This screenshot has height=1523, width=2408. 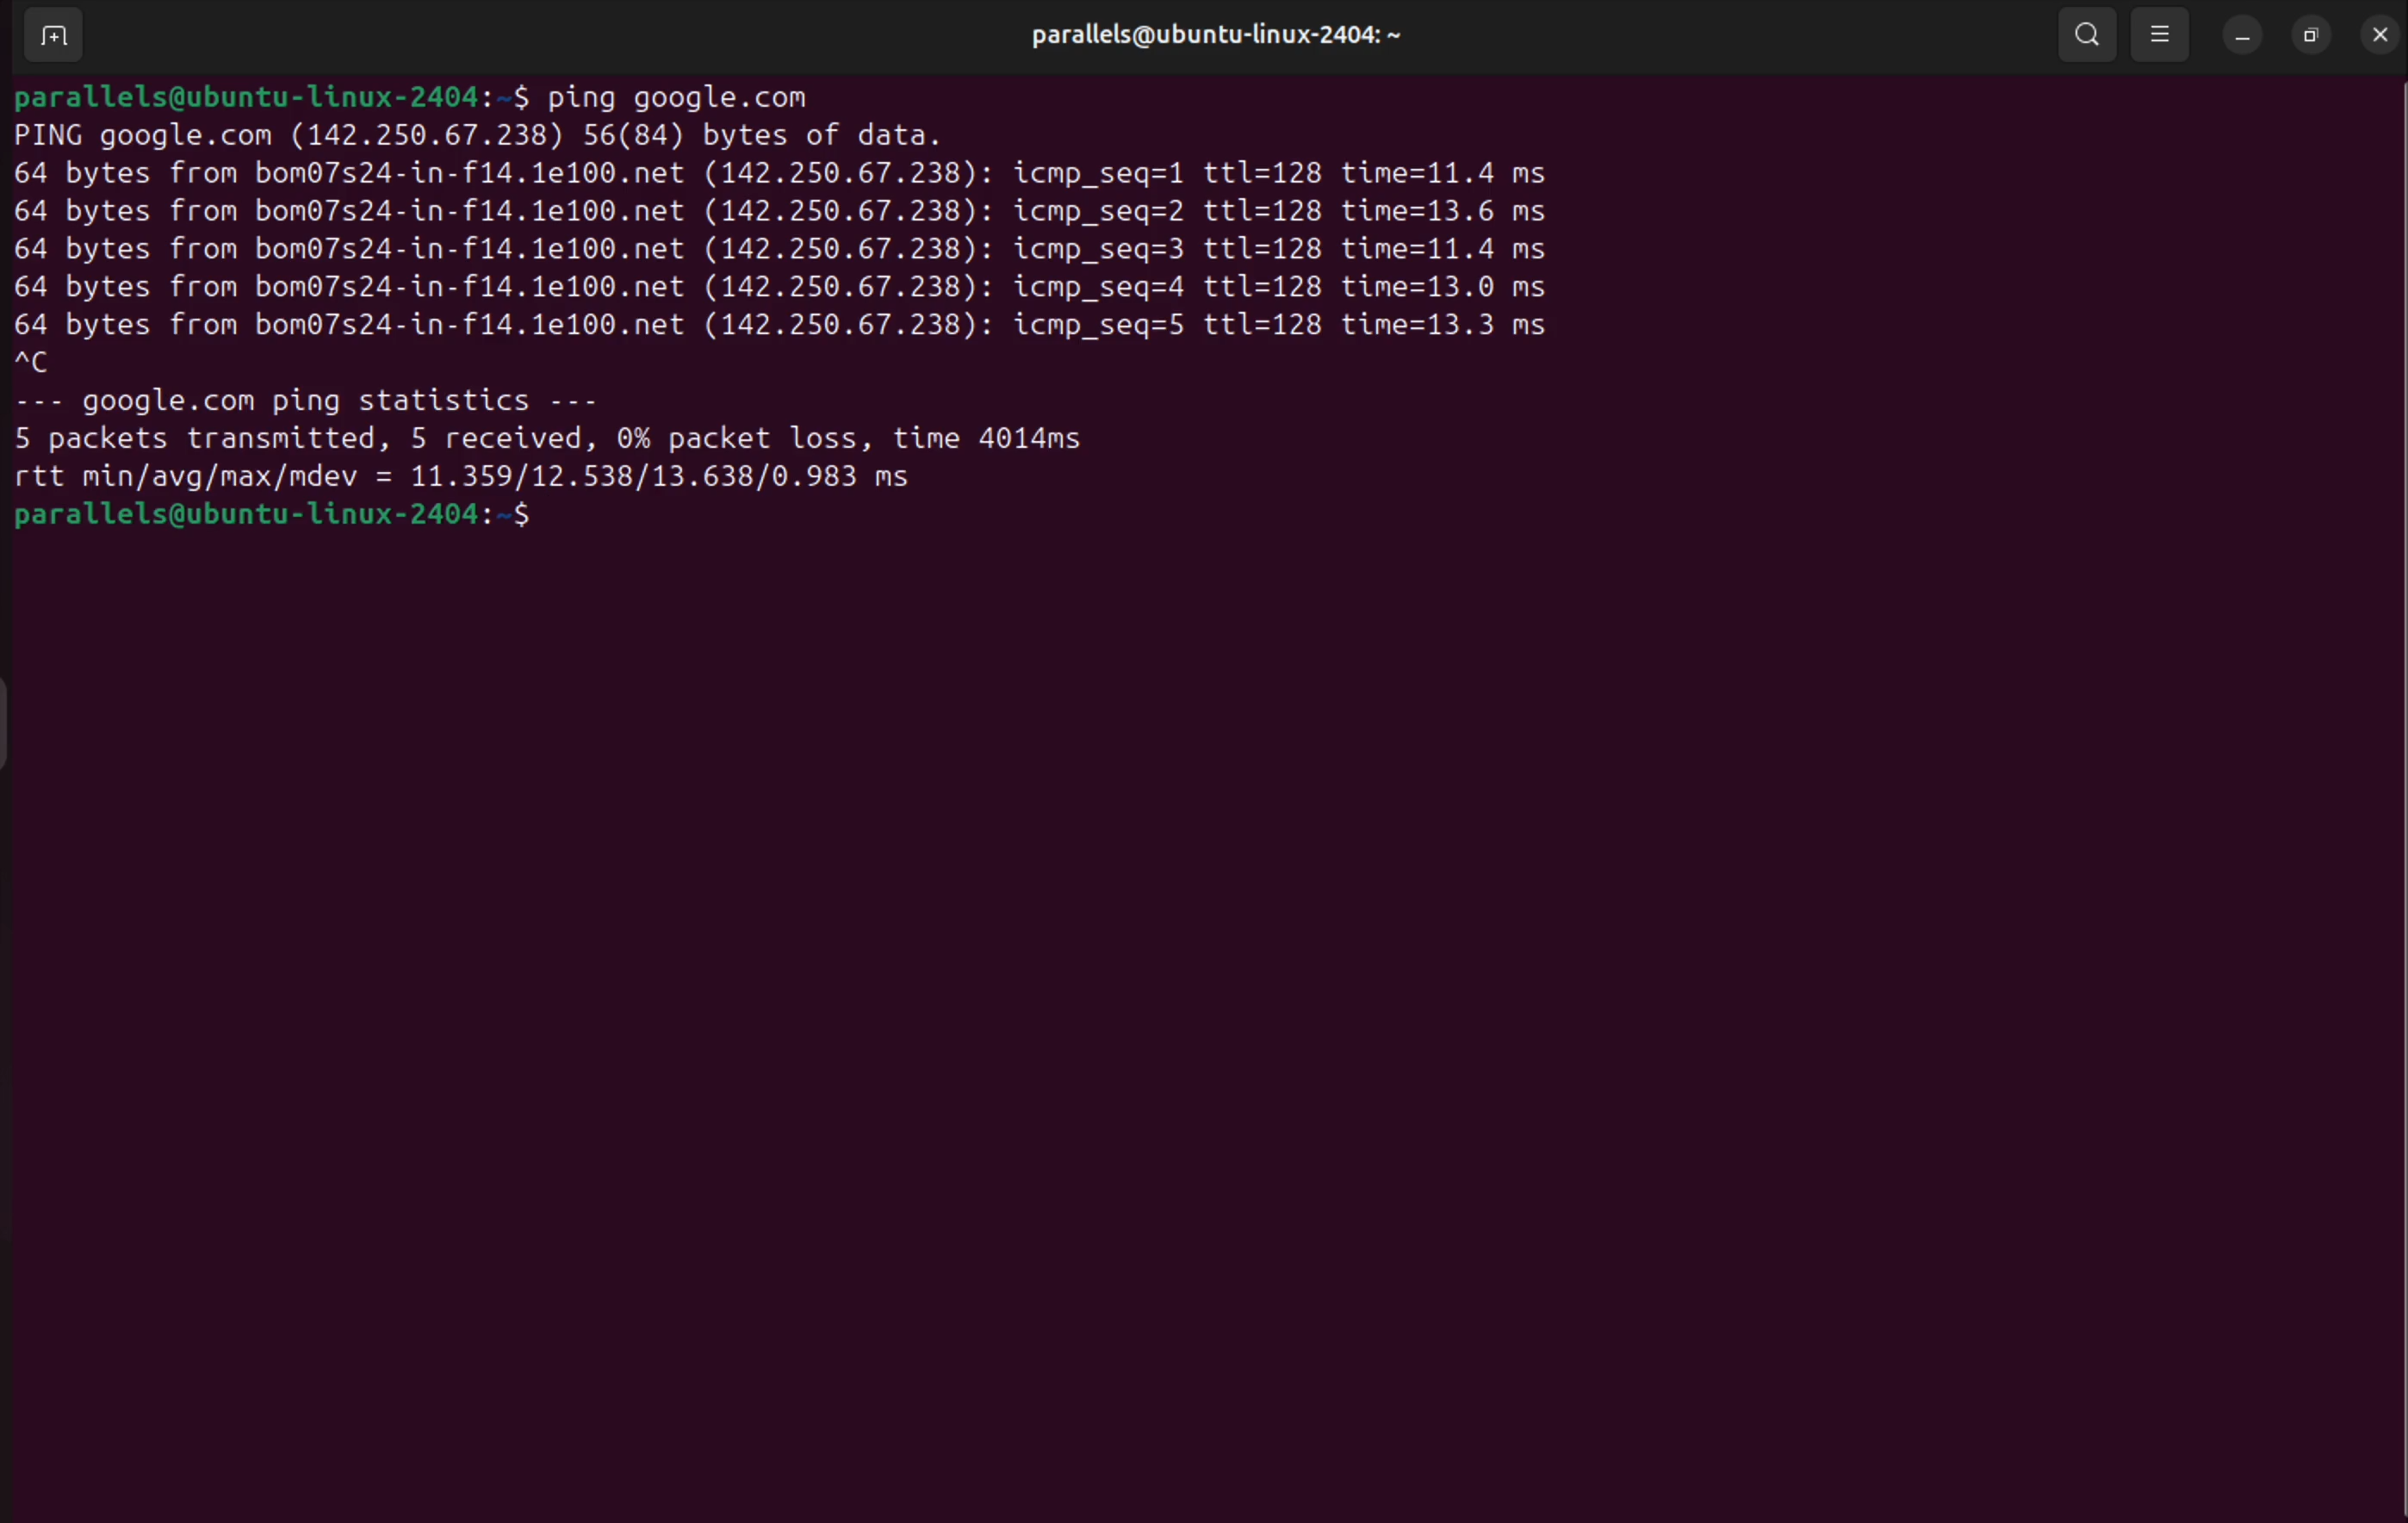 What do you see at coordinates (1265, 213) in the screenshot?
I see `ttl 128` at bounding box center [1265, 213].